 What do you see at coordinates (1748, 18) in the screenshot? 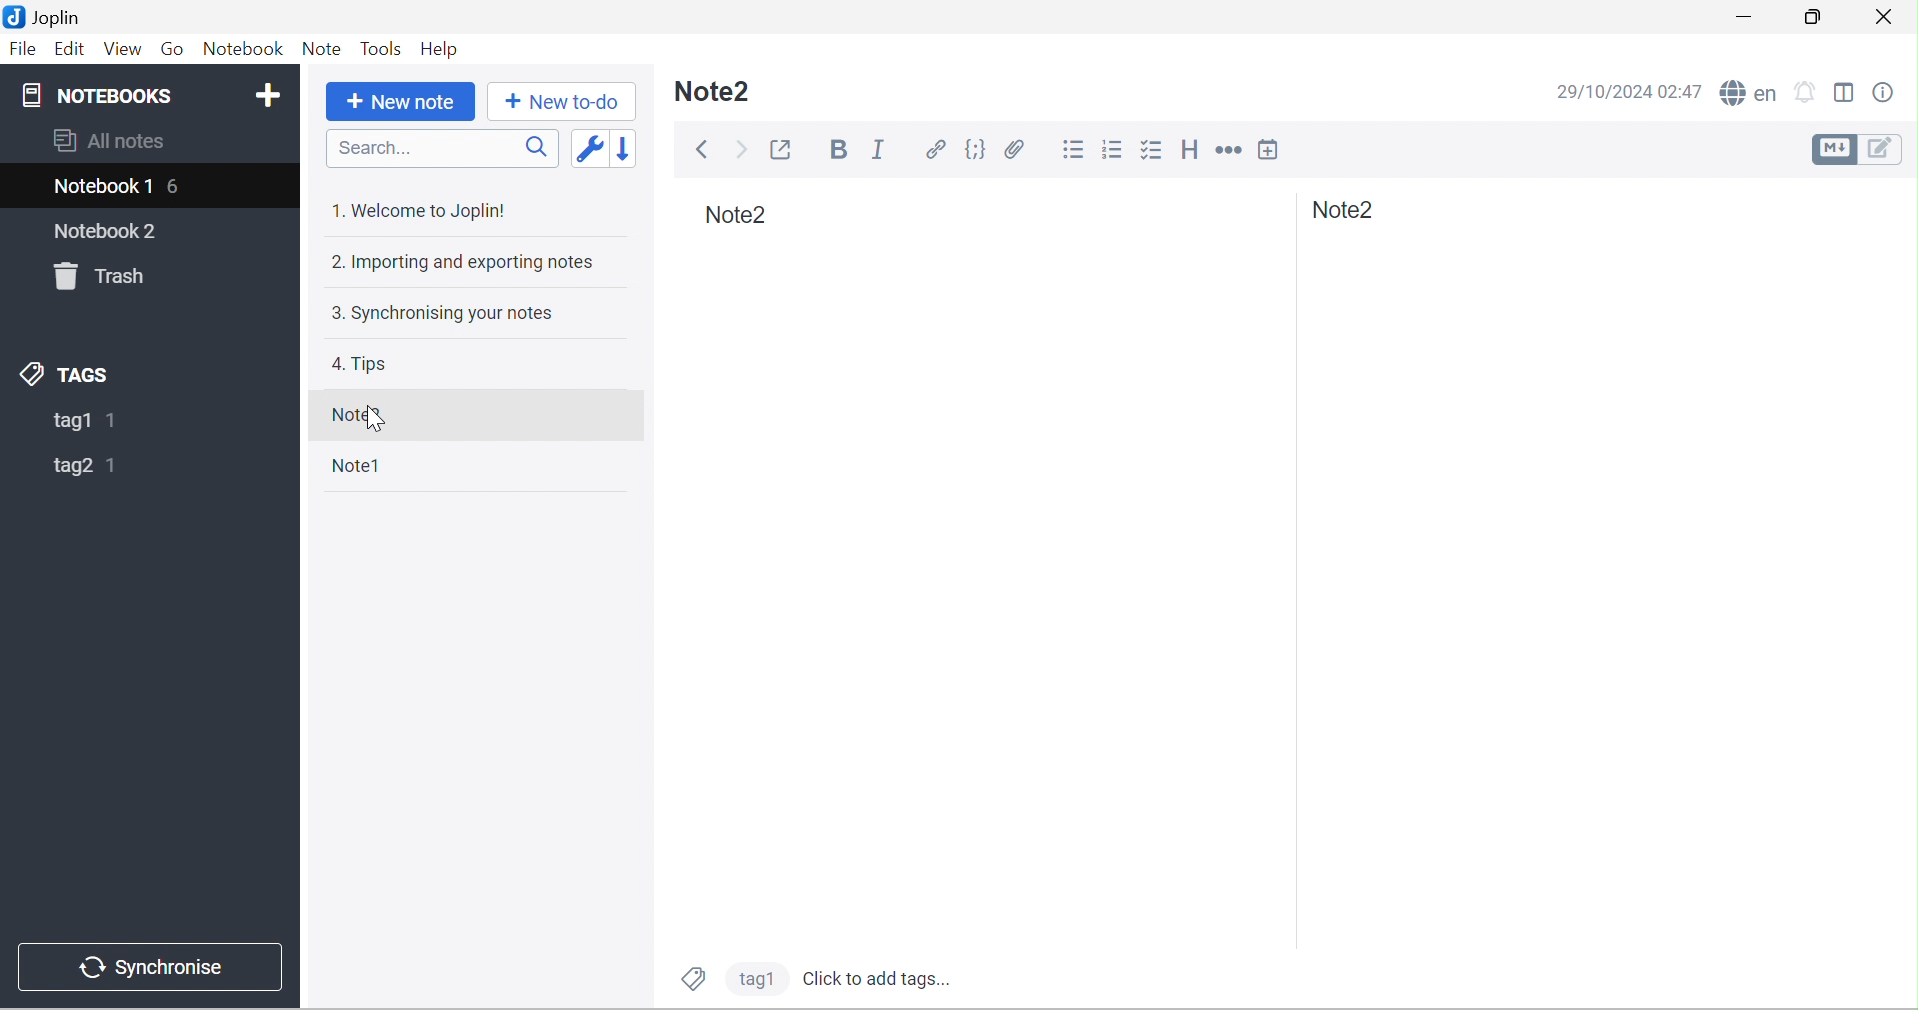
I see `Minimize` at bounding box center [1748, 18].